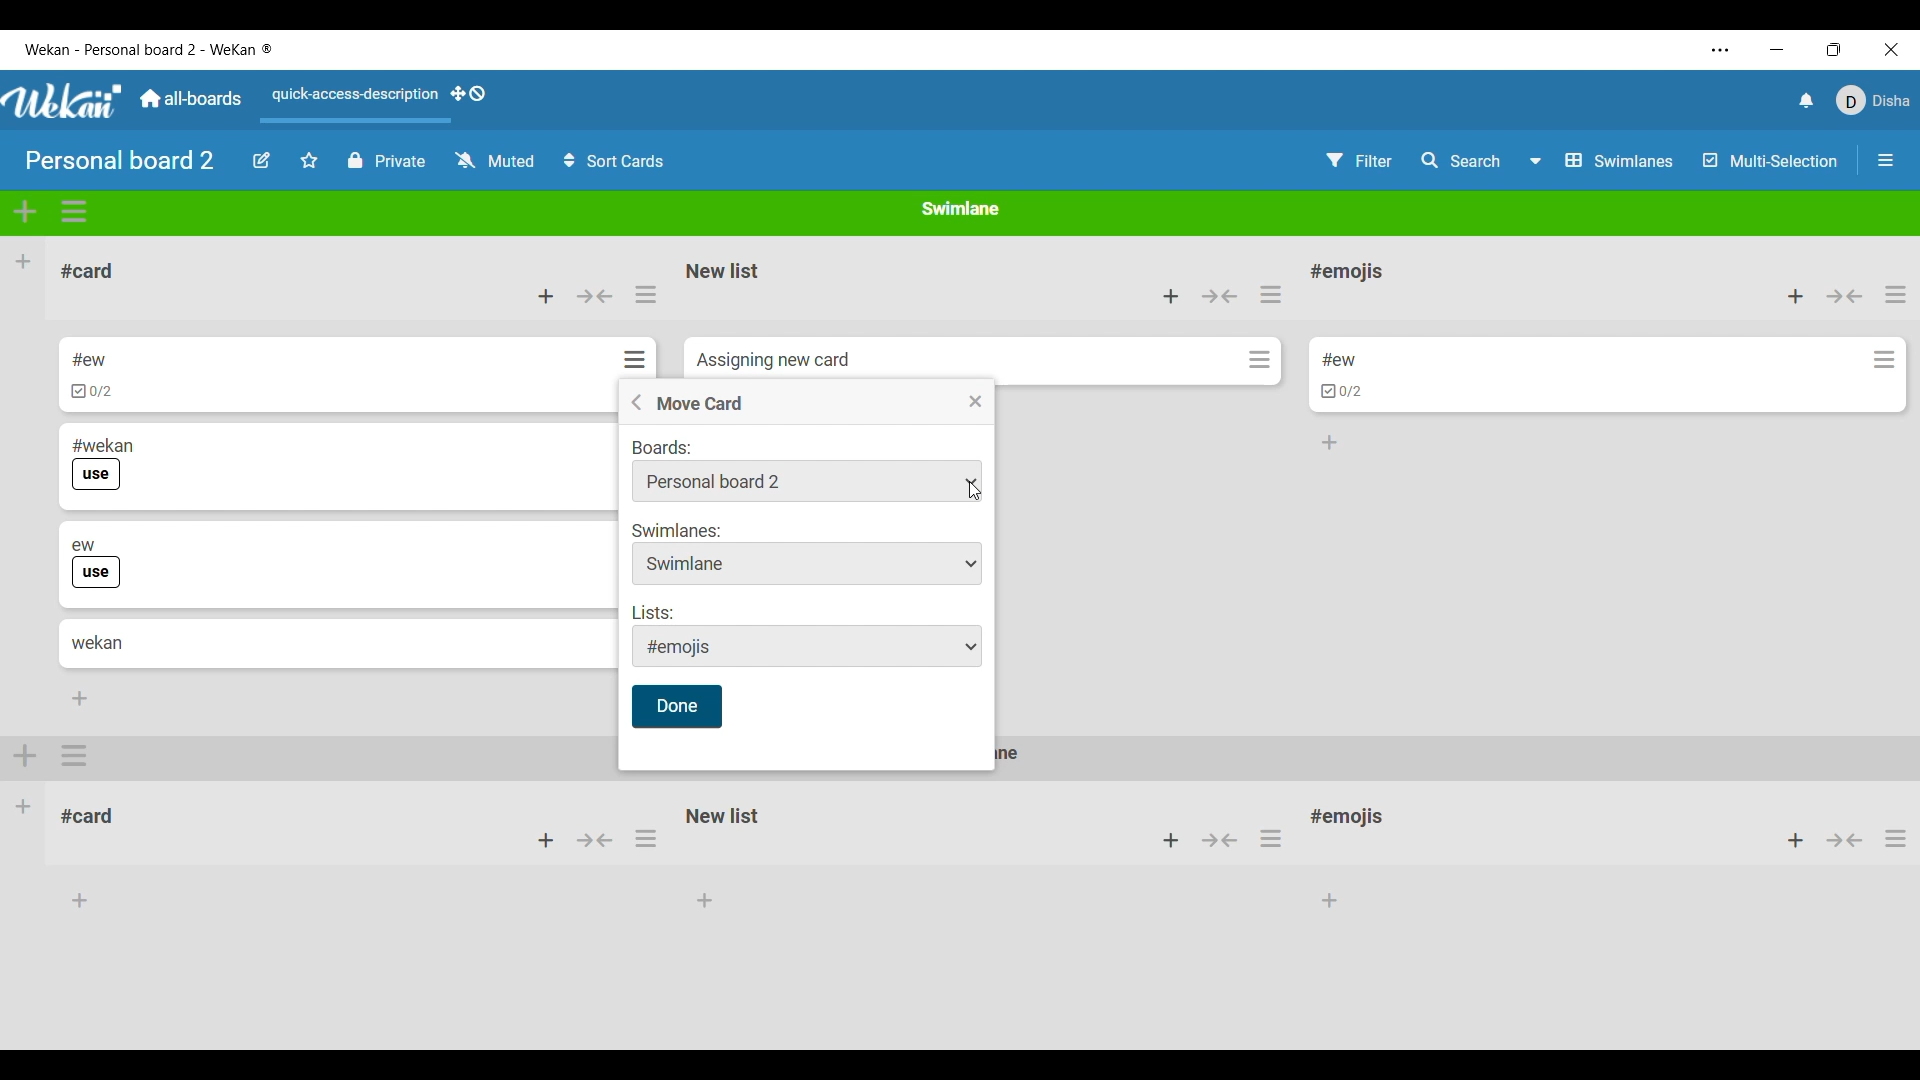 The height and width of the screenshot is (1080, 1920). Describe the element at coordinates (594, 296) in the screenshot. I see `Collapse` at that location.